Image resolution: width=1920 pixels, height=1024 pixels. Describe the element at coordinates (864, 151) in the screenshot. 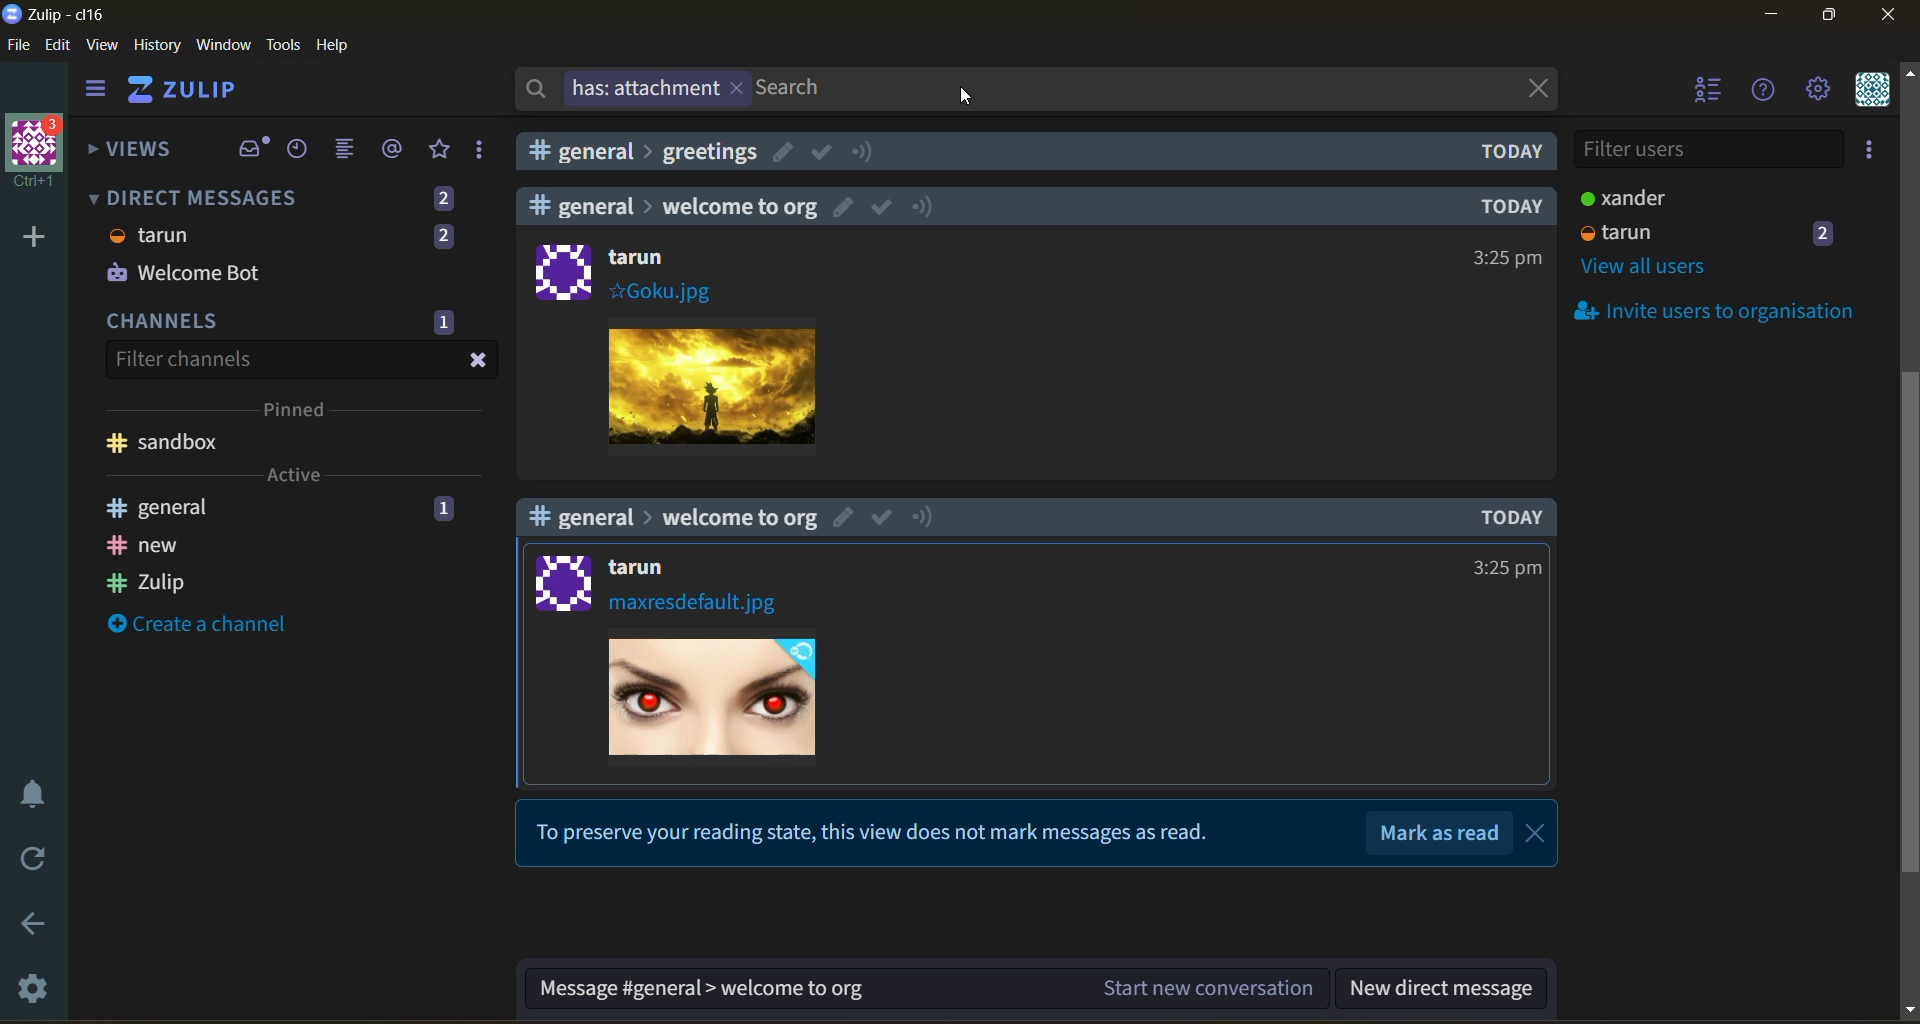

I see `notify` at that location.